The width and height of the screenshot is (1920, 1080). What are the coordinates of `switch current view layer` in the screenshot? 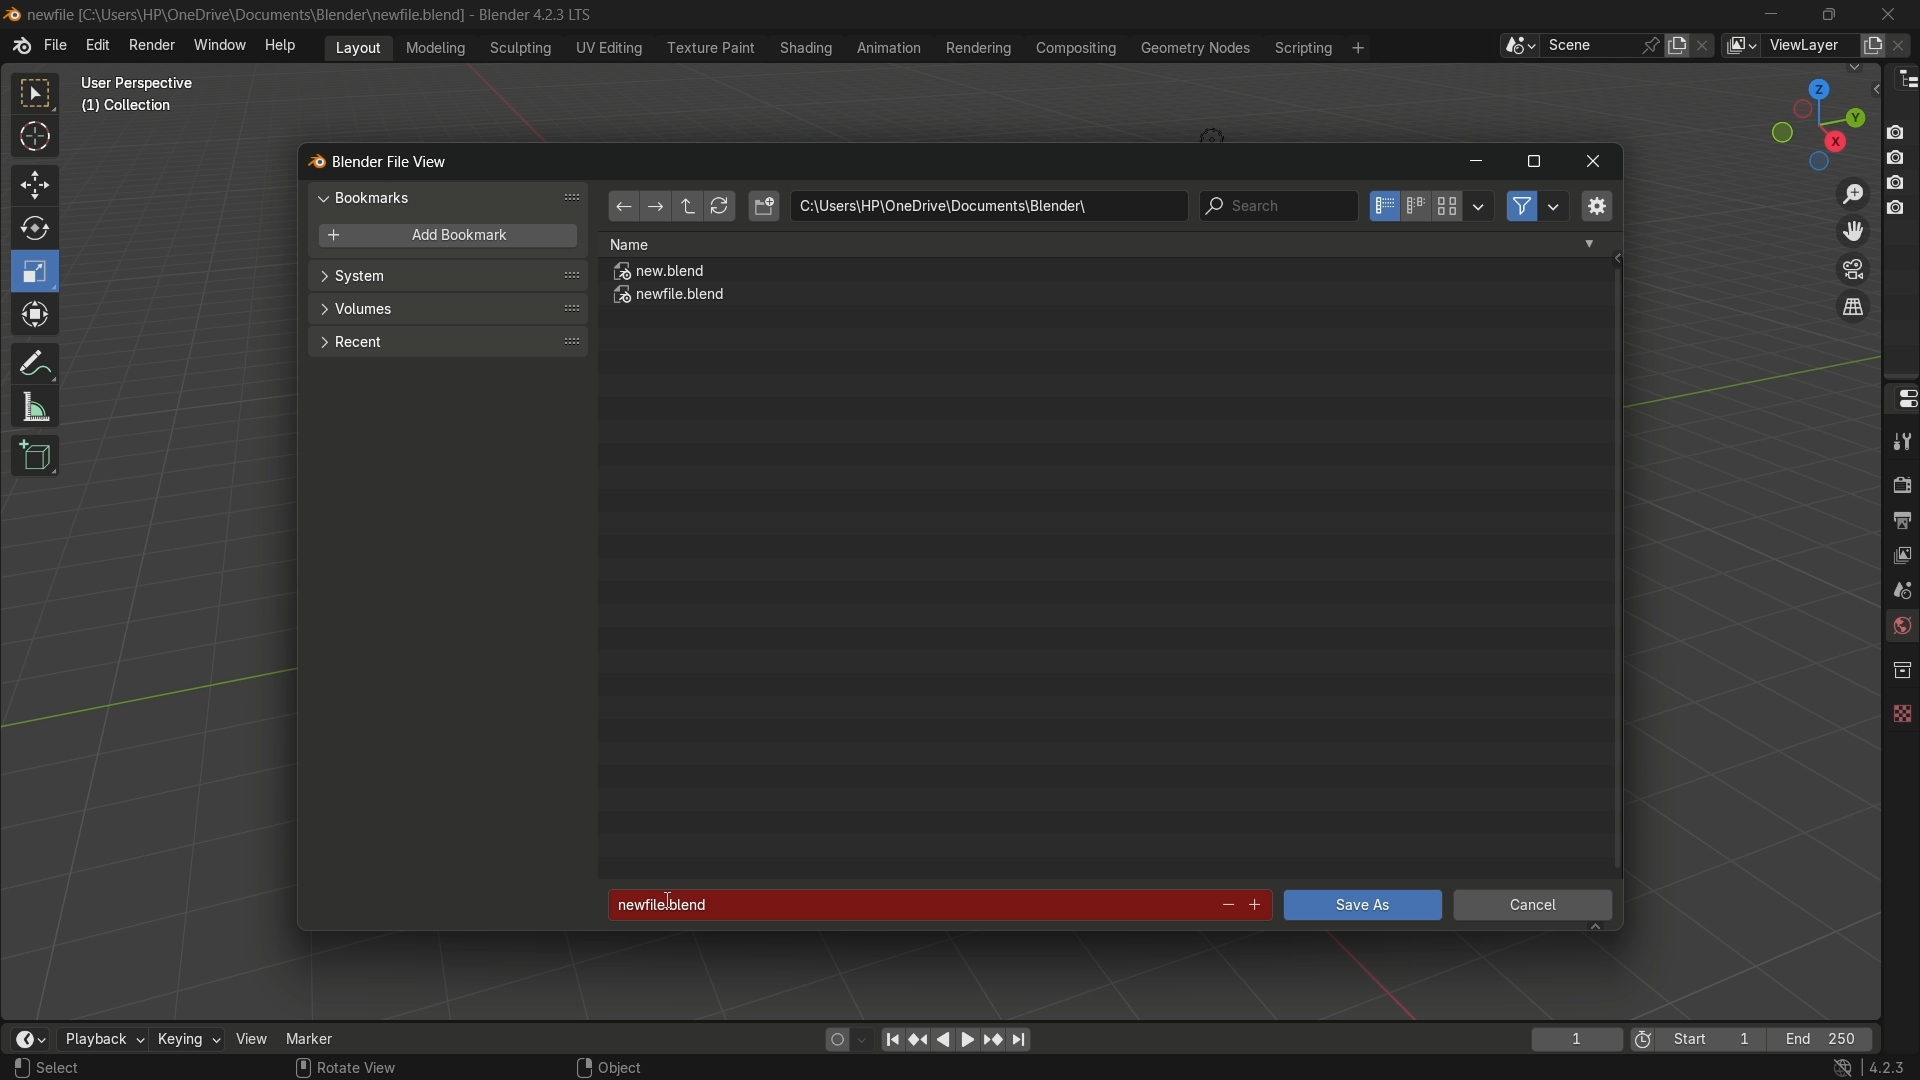 It's located at (1853, 308).